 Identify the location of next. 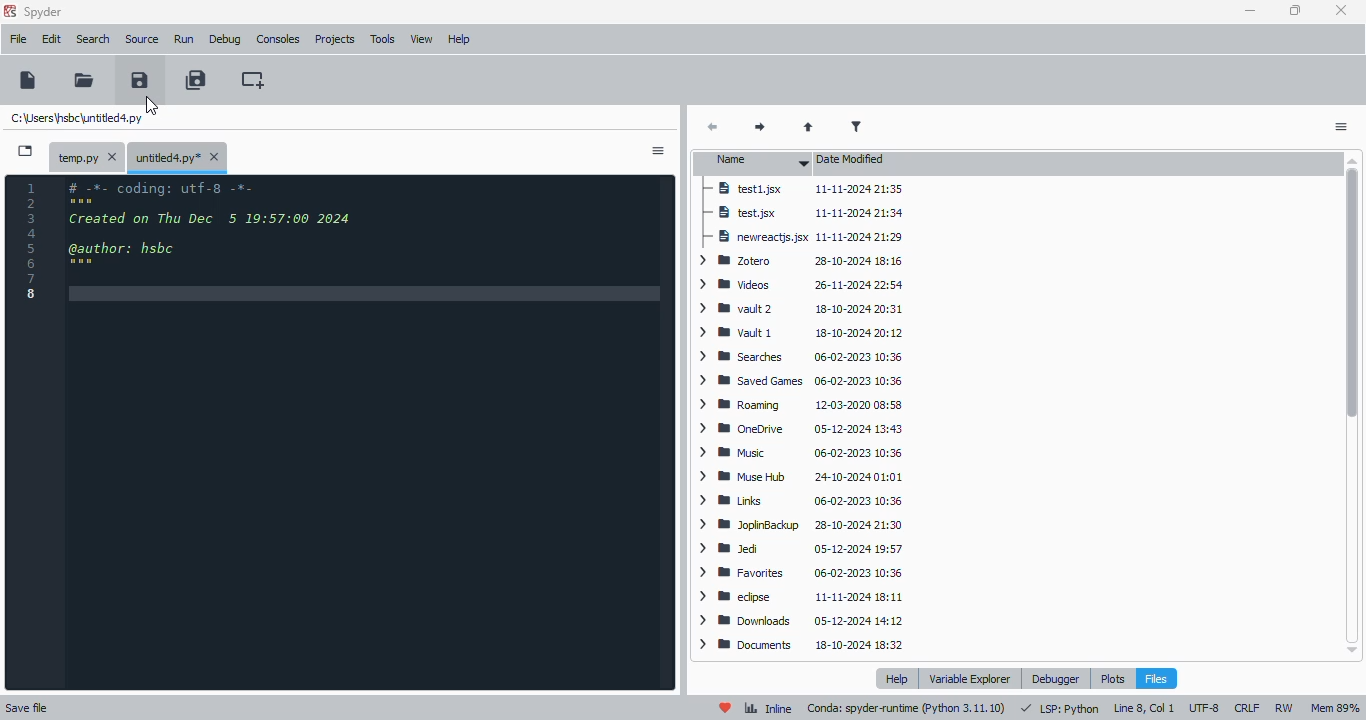
(756, 128).